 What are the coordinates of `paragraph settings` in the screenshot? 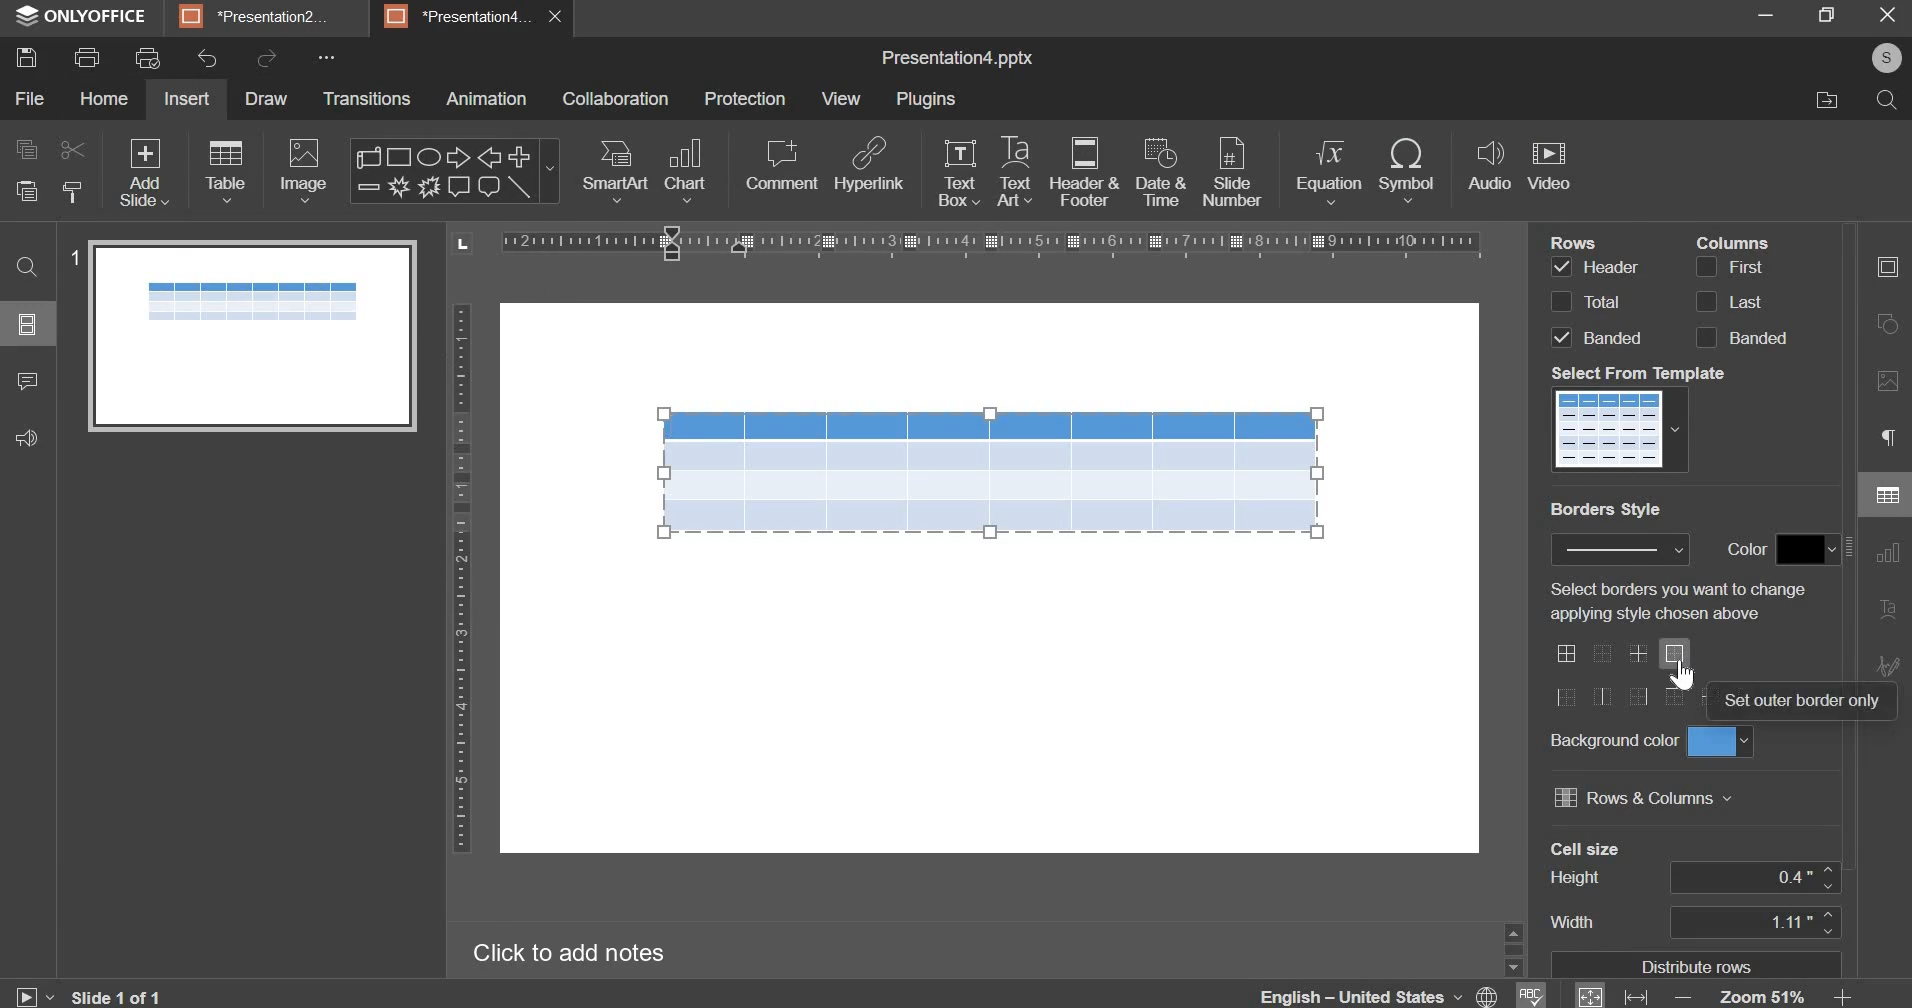 It's located at (1893, 434).